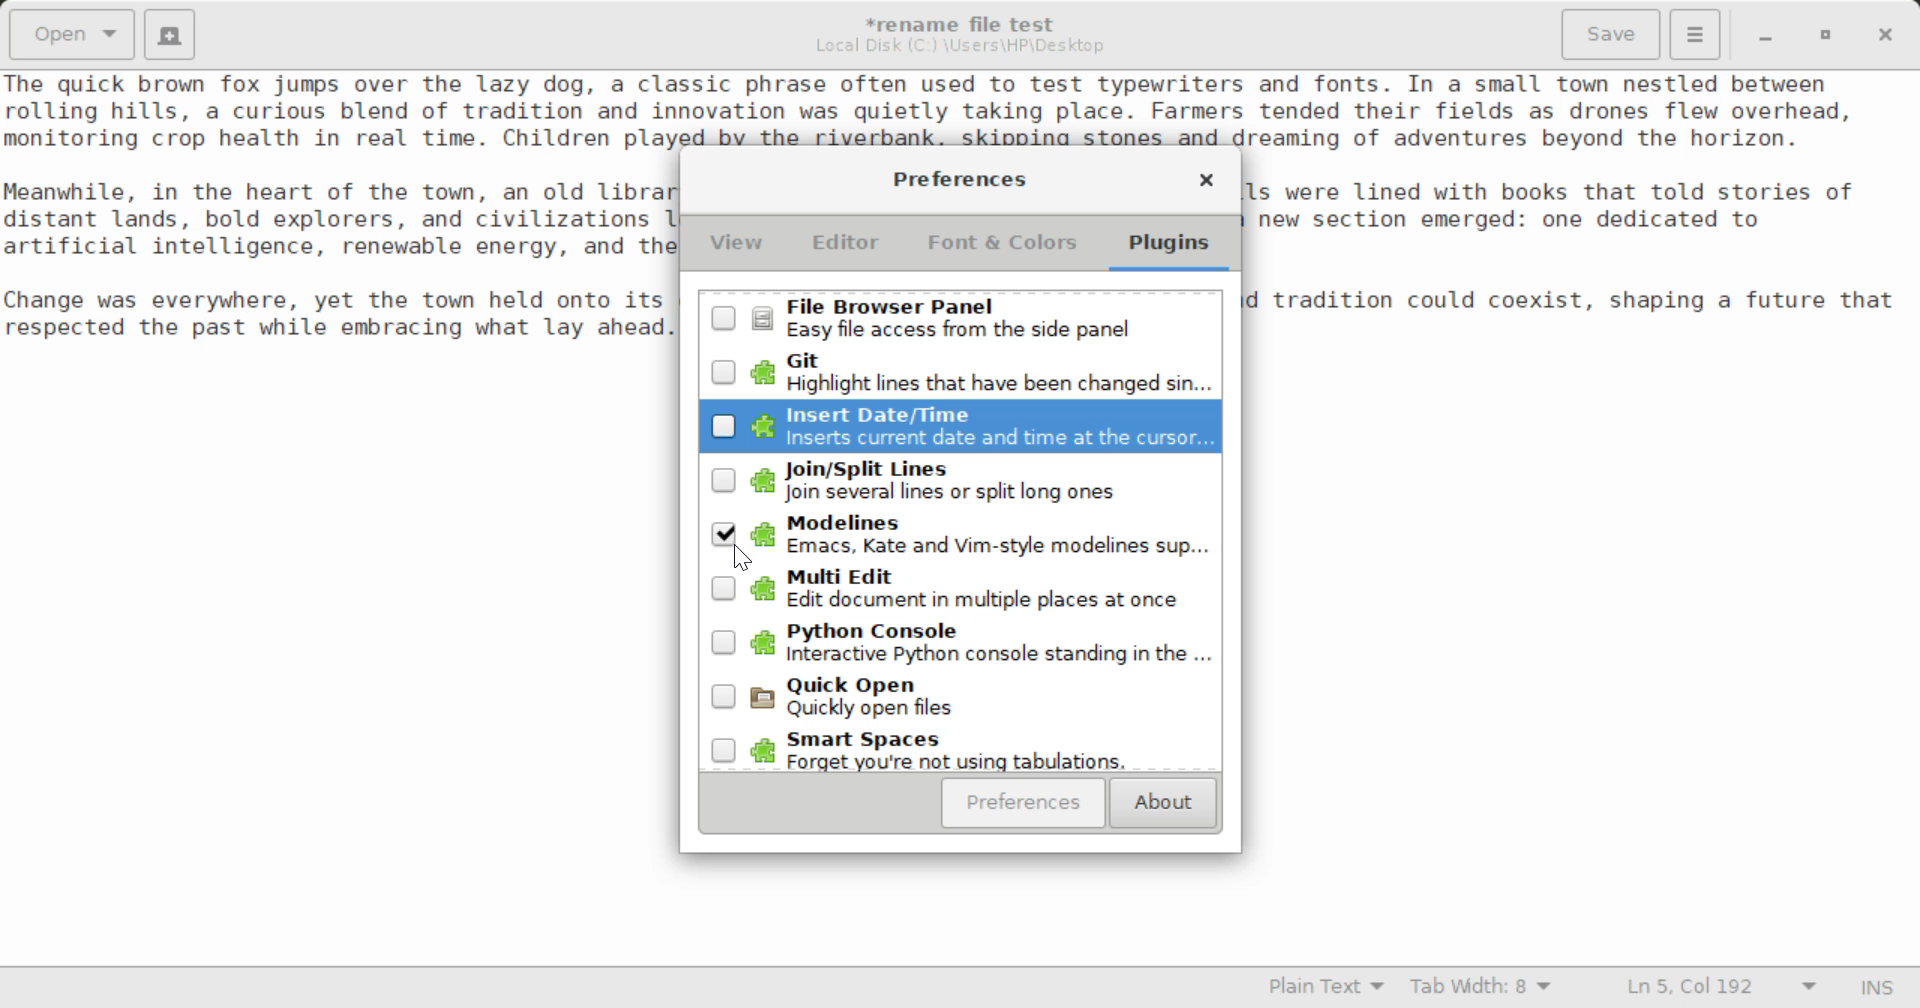 The image size is (1920, 1008). Describe the element at coordinates (725, 537) in the screenshot. I see `Cursor position to Unselect` at that location.